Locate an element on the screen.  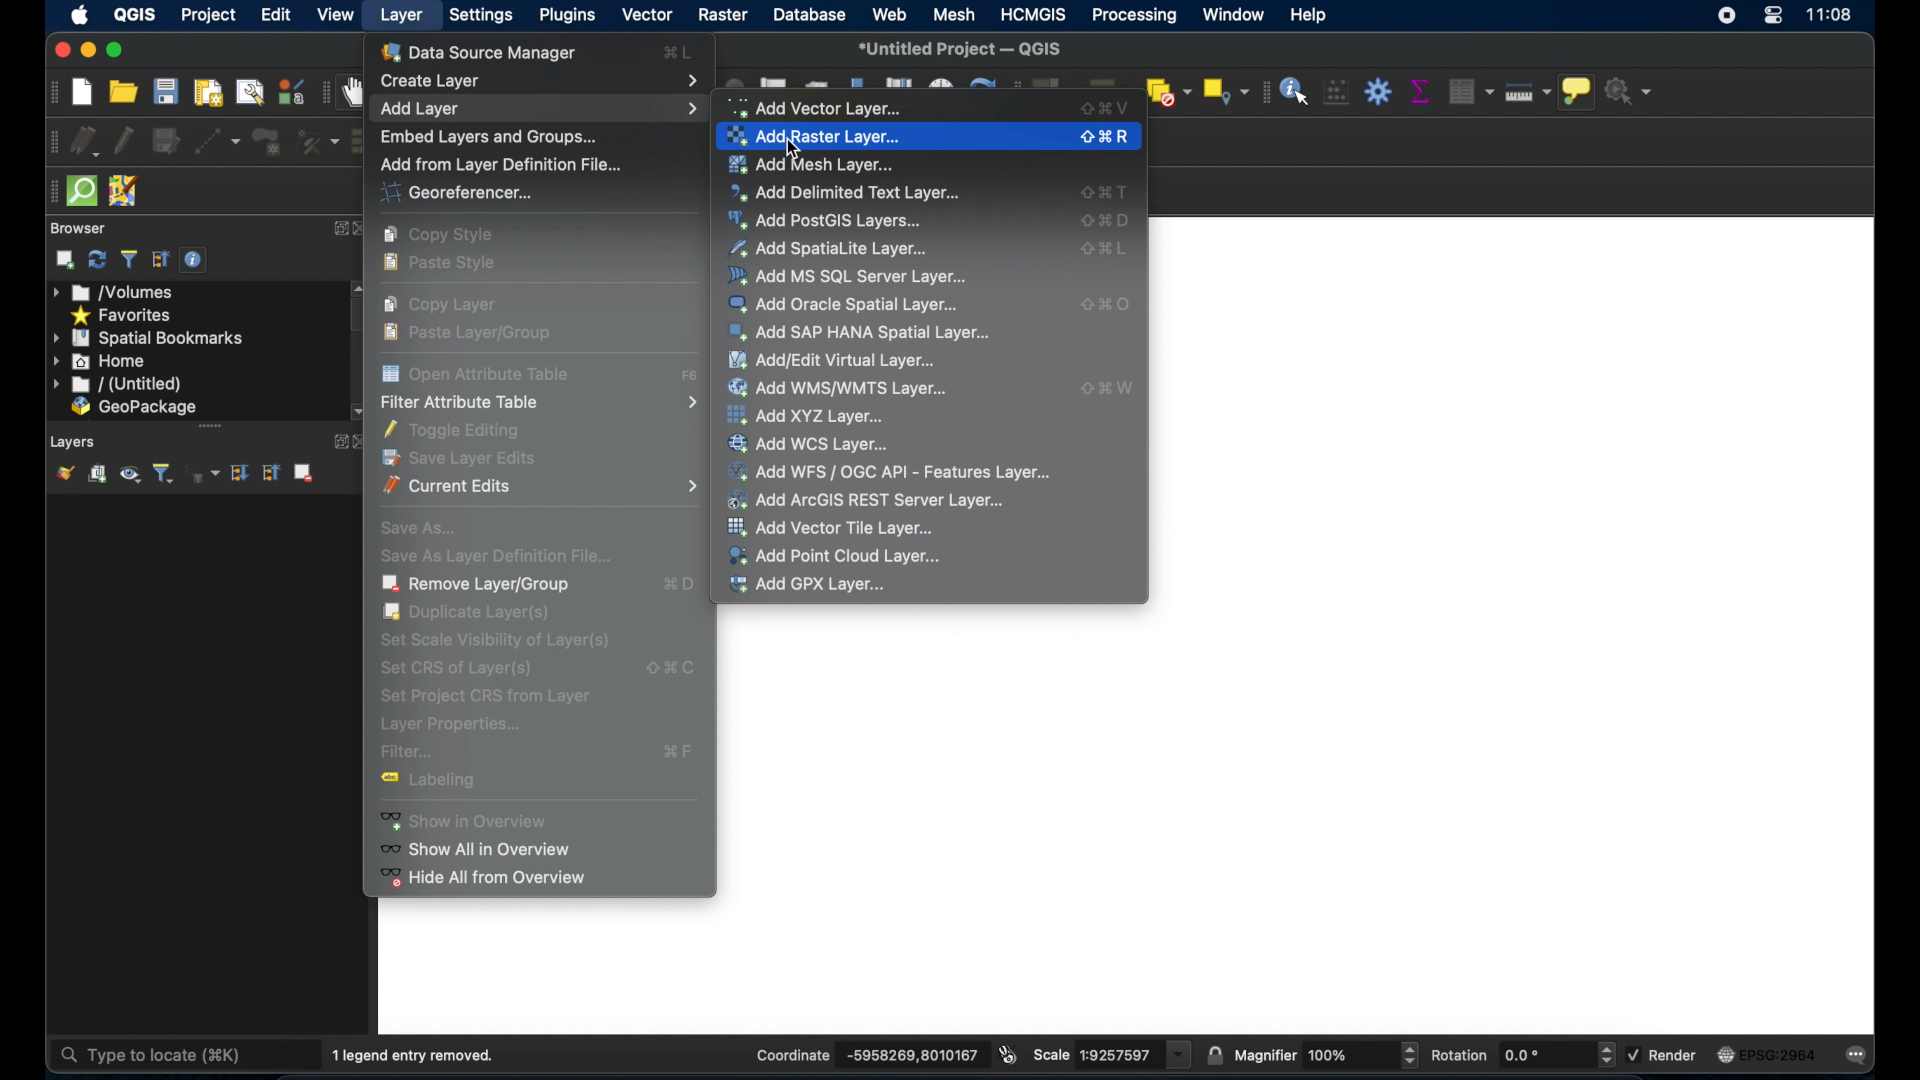
add raster layer is located at coordinates (1108, 137).